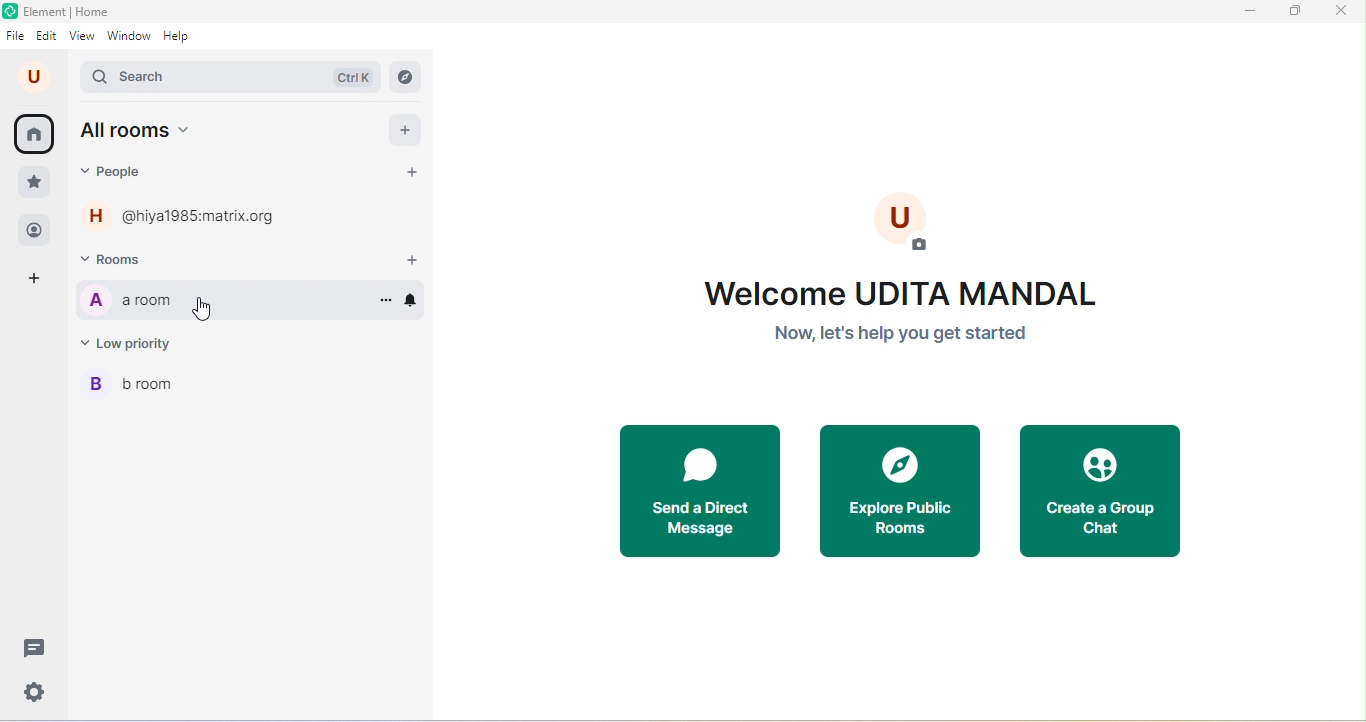 This screenshot has height=722, width=1366. What do you see at coordinates (206, 310) in the screenshot?
I see `cursor` at bounding box center [206, 310].